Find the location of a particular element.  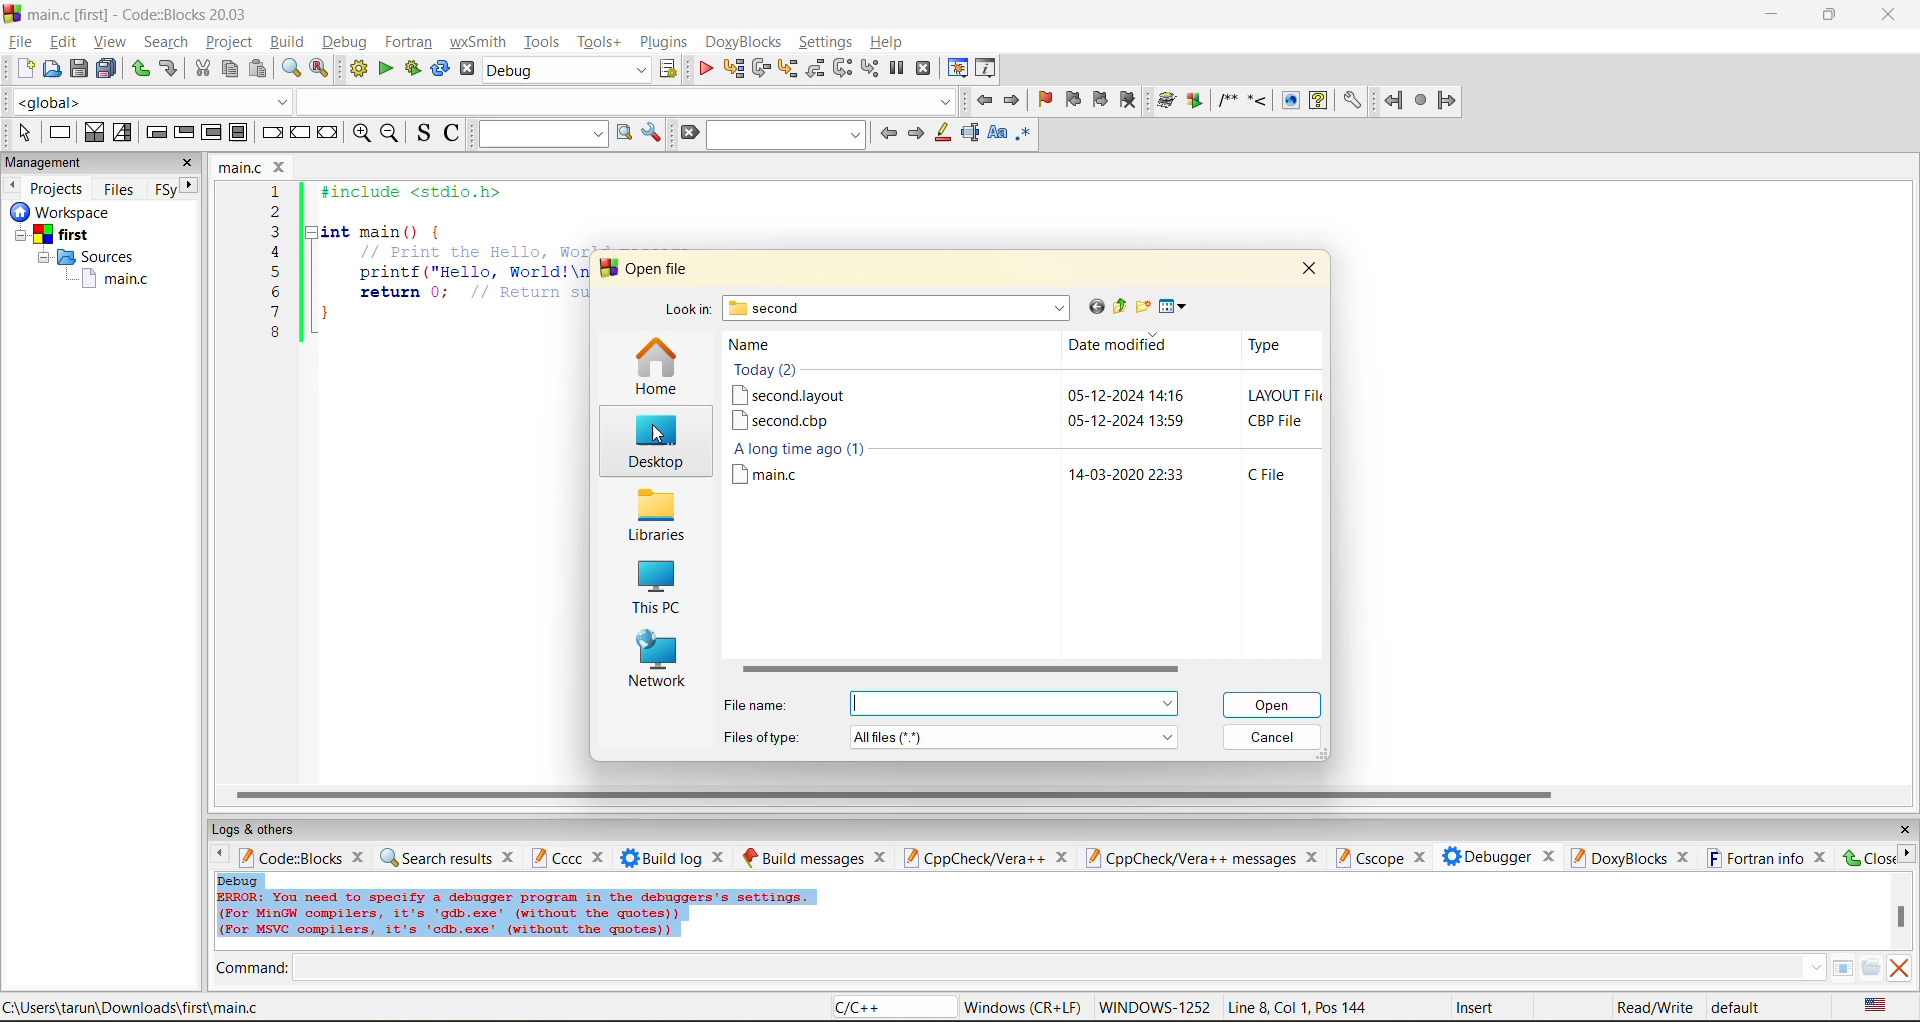

cppcheck/vera++ is located at coordinates (972, 859).